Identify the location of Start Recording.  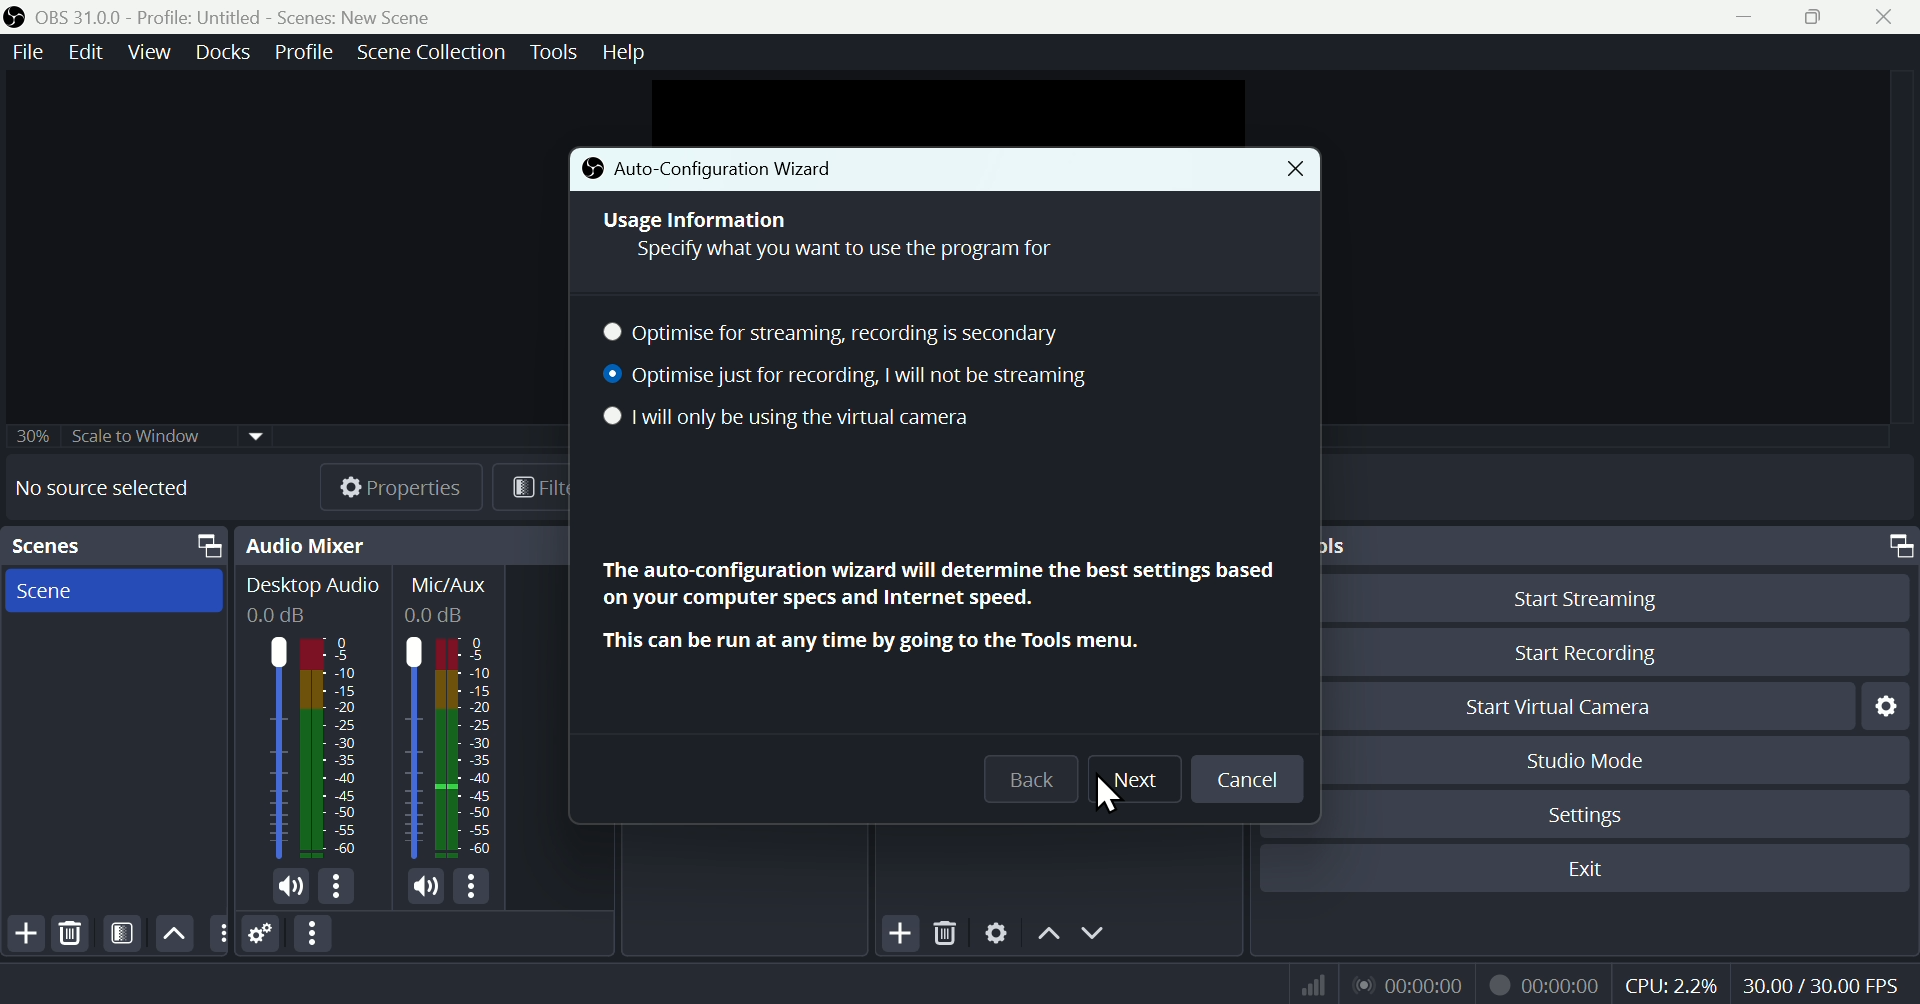
(1613, 653).